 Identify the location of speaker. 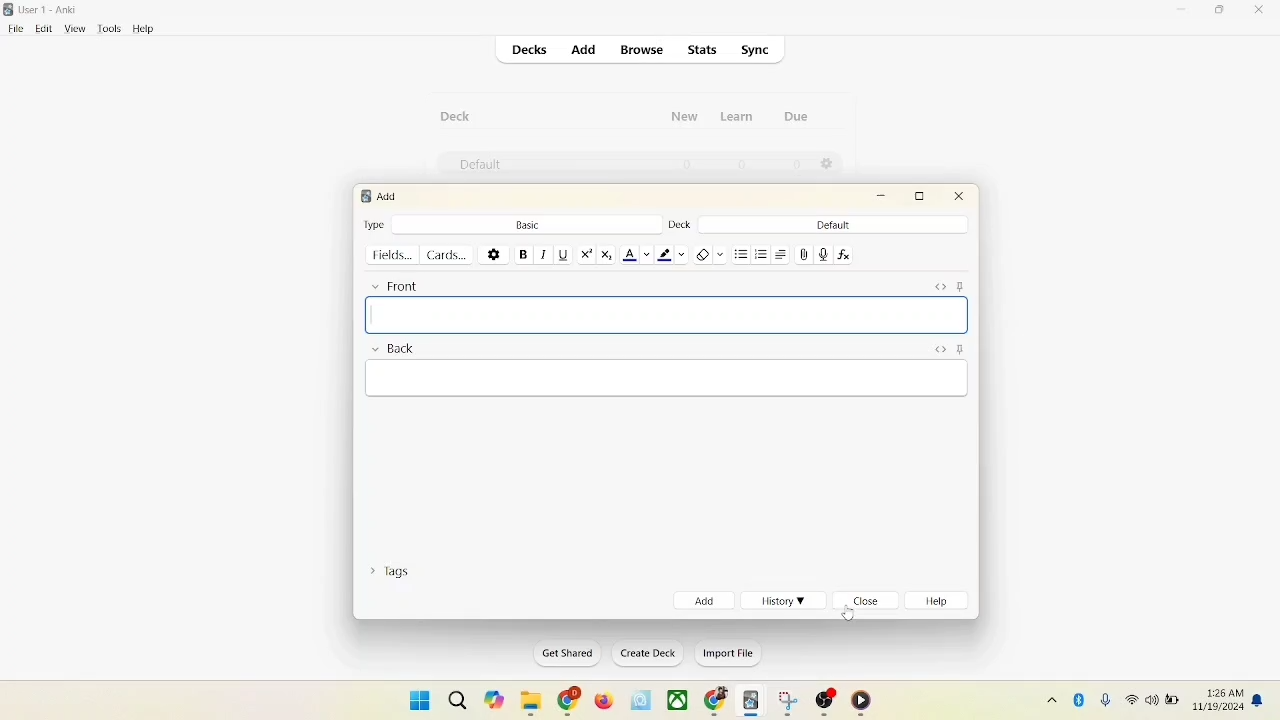
(1151, 699).